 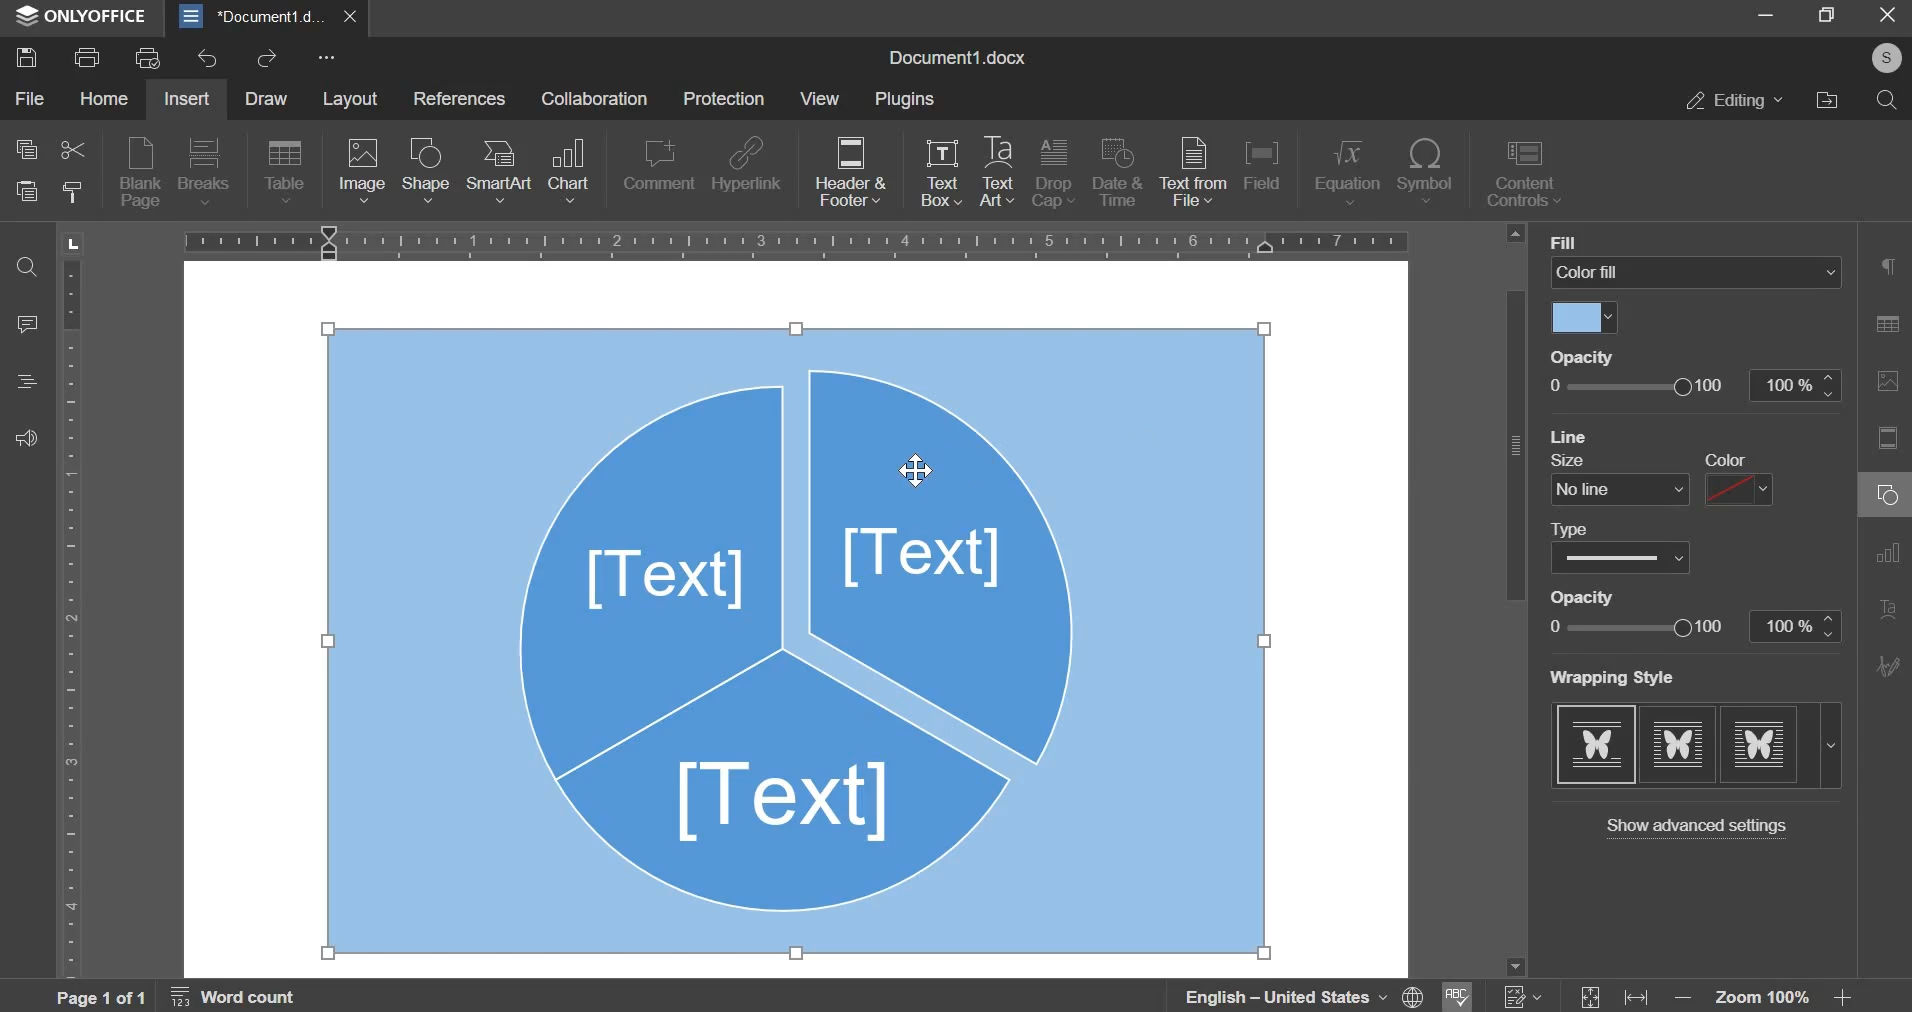 What do you see at coordinates (73, 153) in the screenshot?
I see `cut` at bounding box center [73, 153].